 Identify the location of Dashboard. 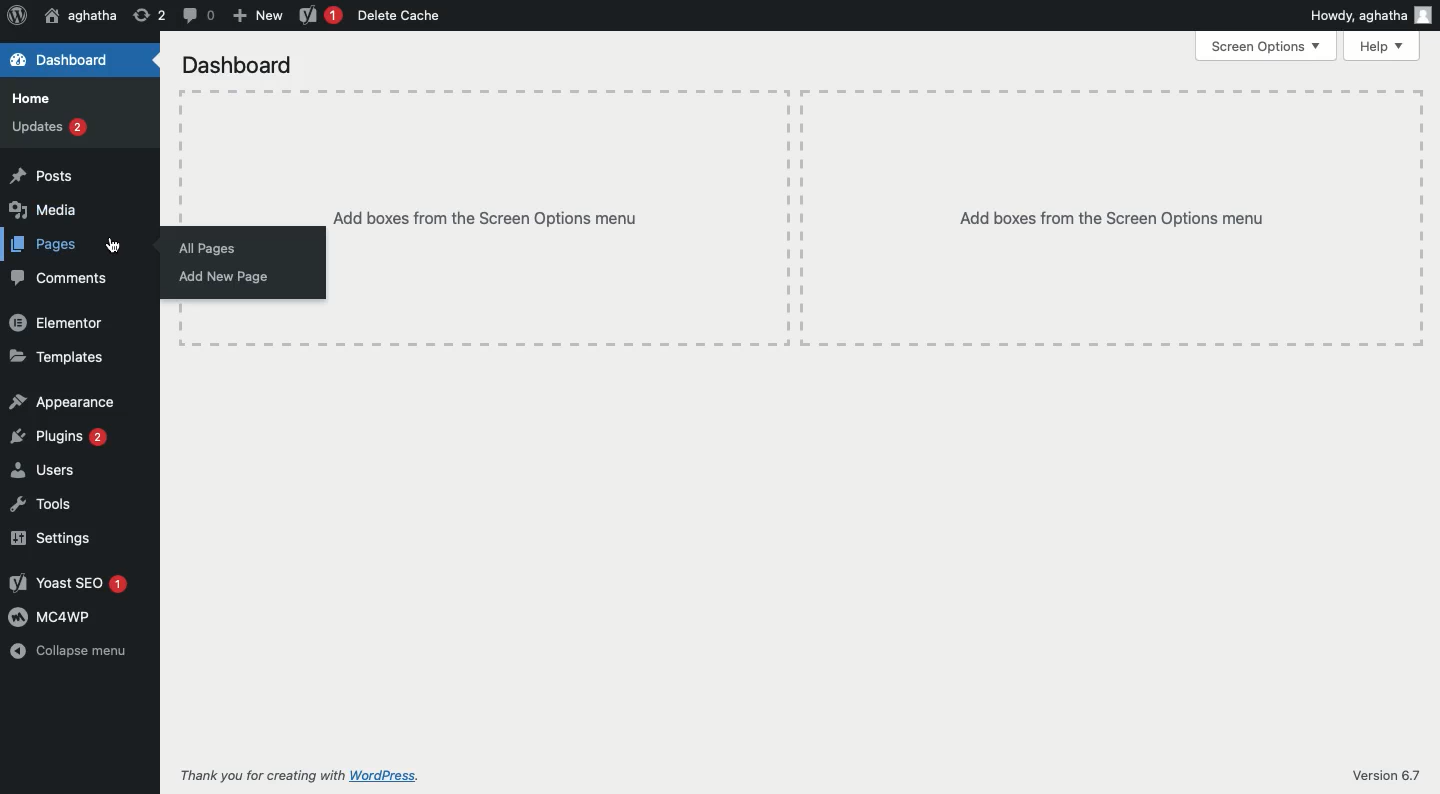
(62, 61).